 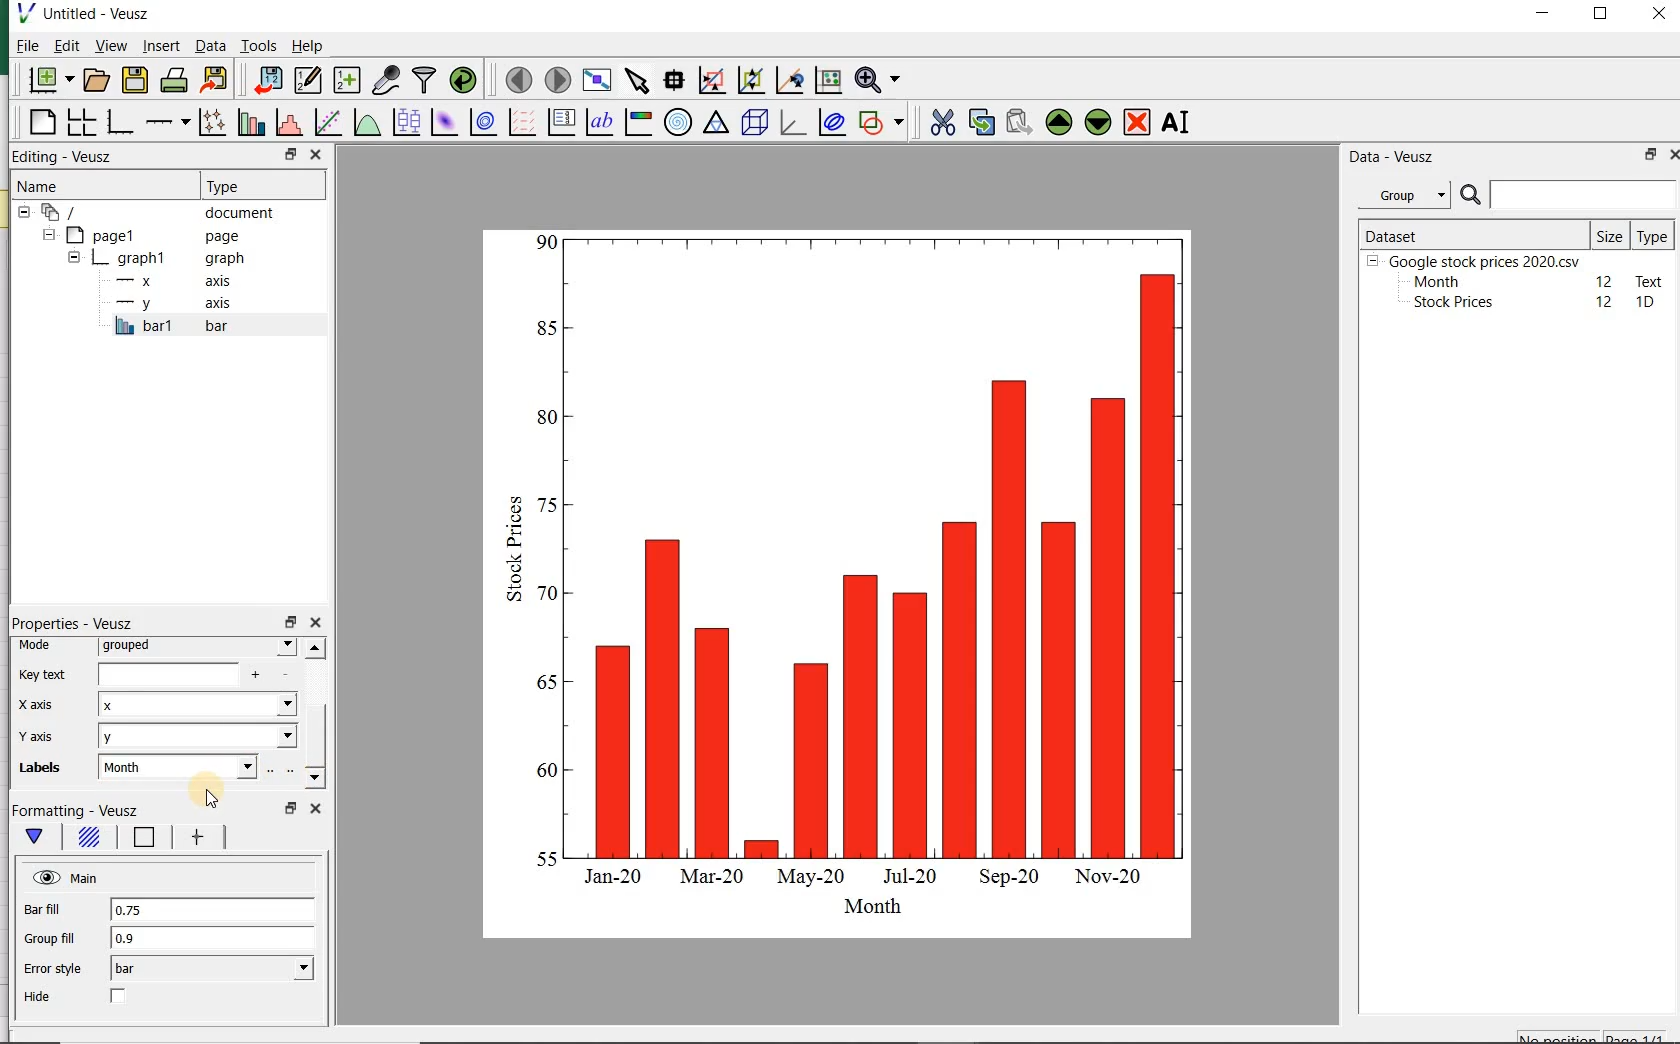 I want to click on create new datasets, so click(x=347, y=81).